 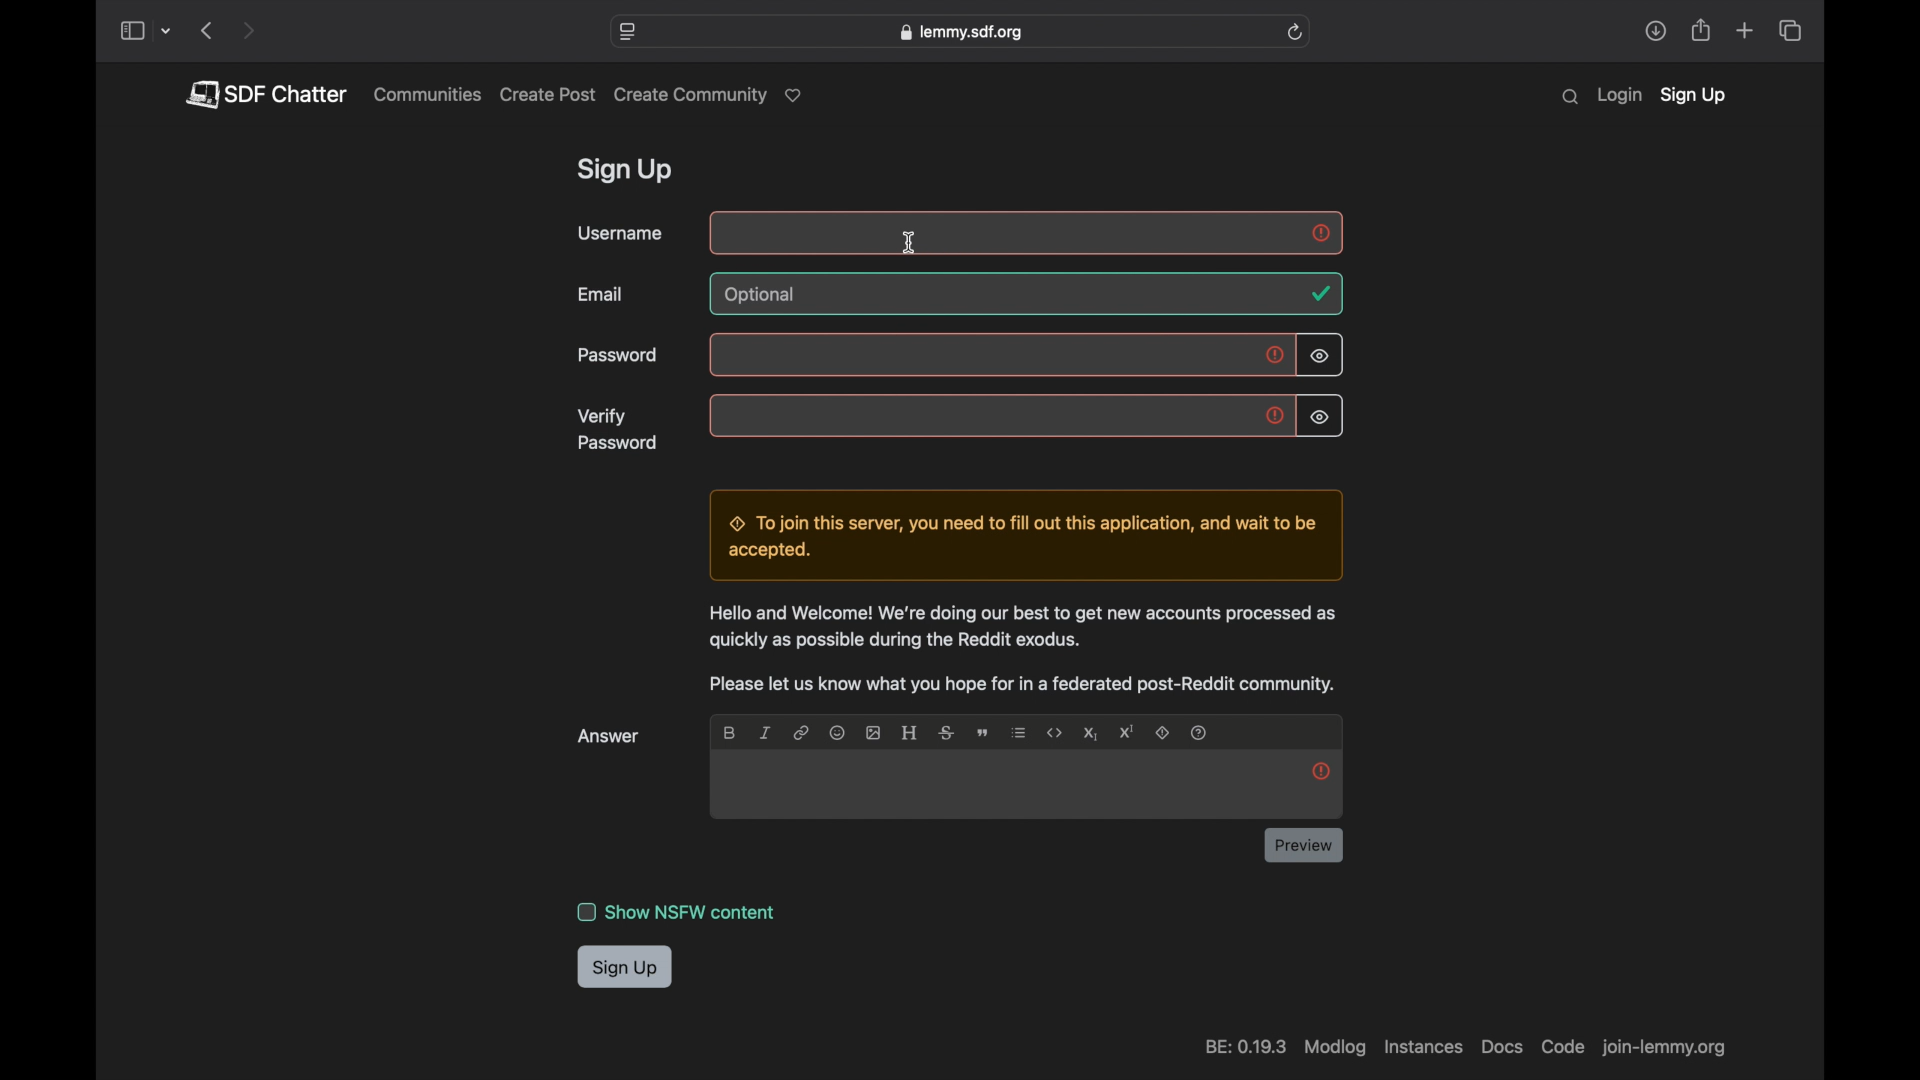 What do you see at coordinates (985, 733) in the screenshot?
I see `quote` at bounding box center [985, 733].